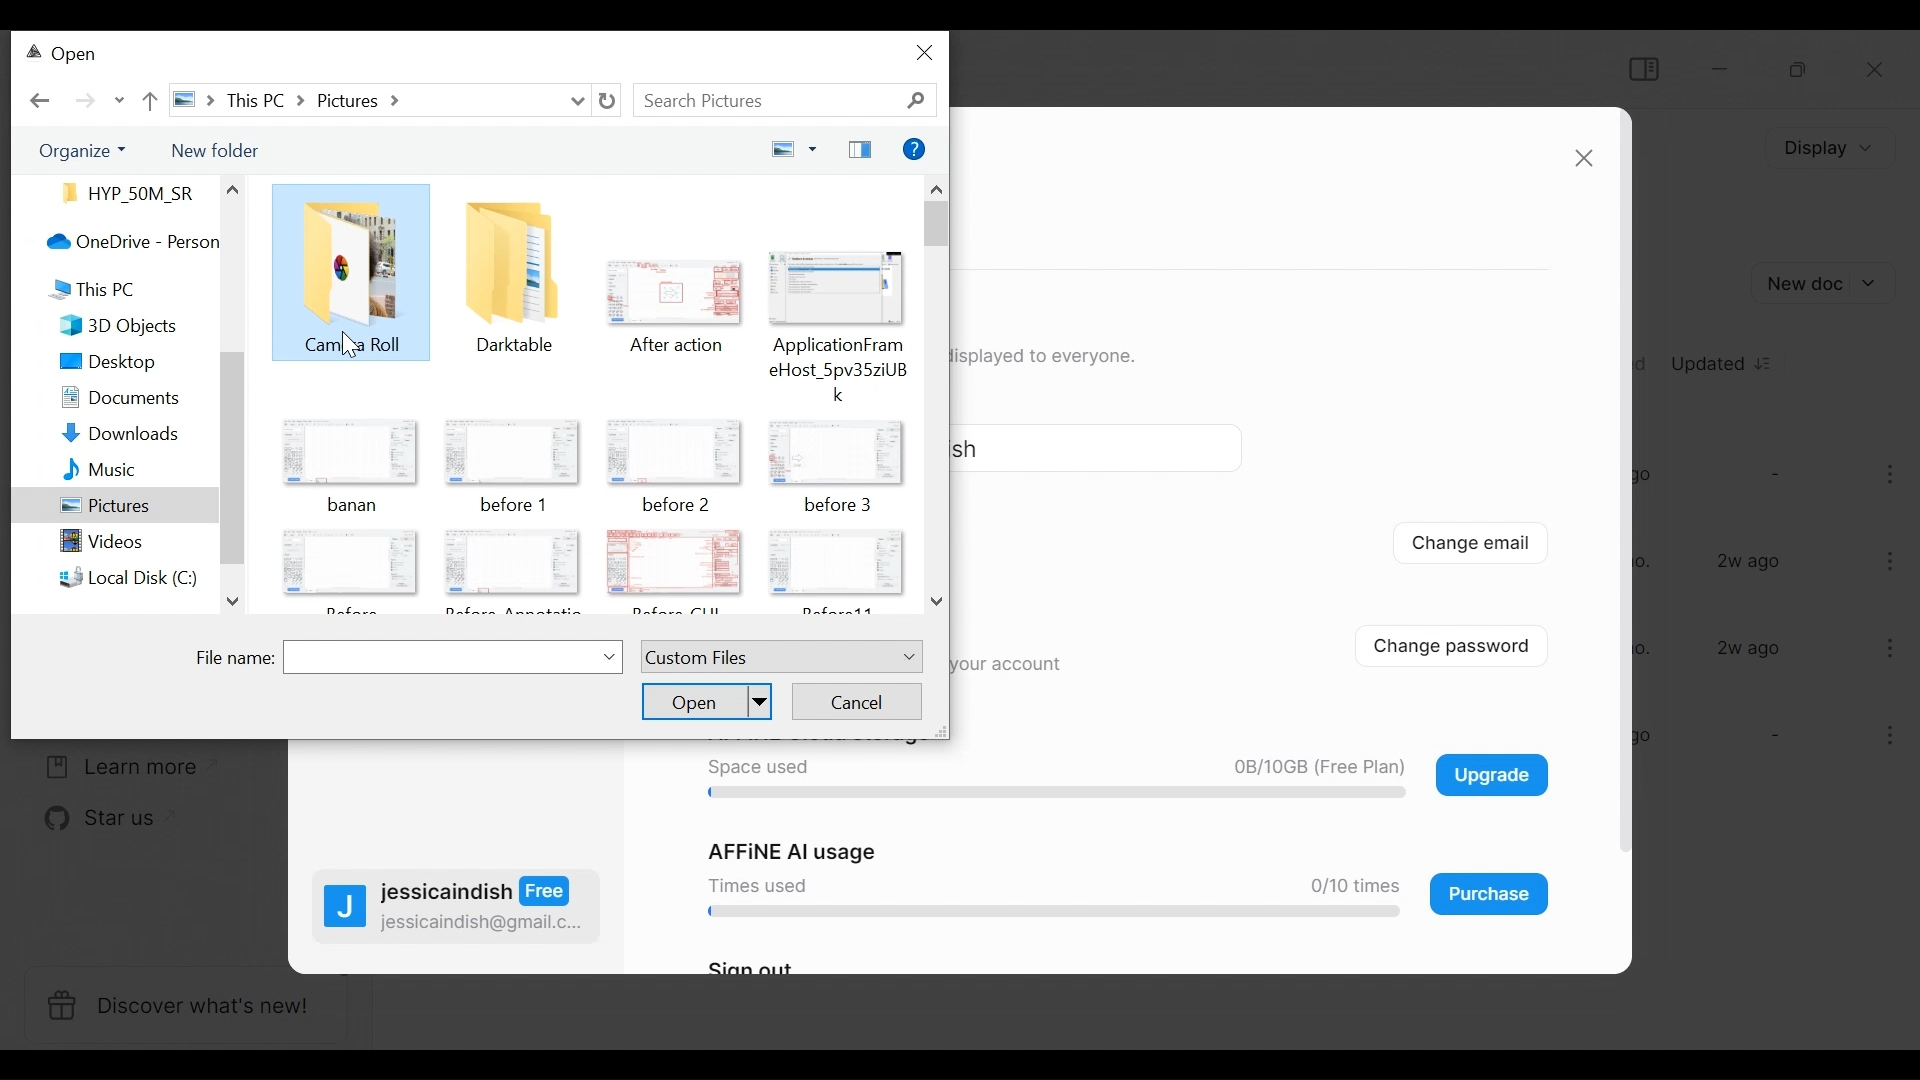  Describe the element at coordinates (753, 884) in the screenshot. I see `Times used` at that location.